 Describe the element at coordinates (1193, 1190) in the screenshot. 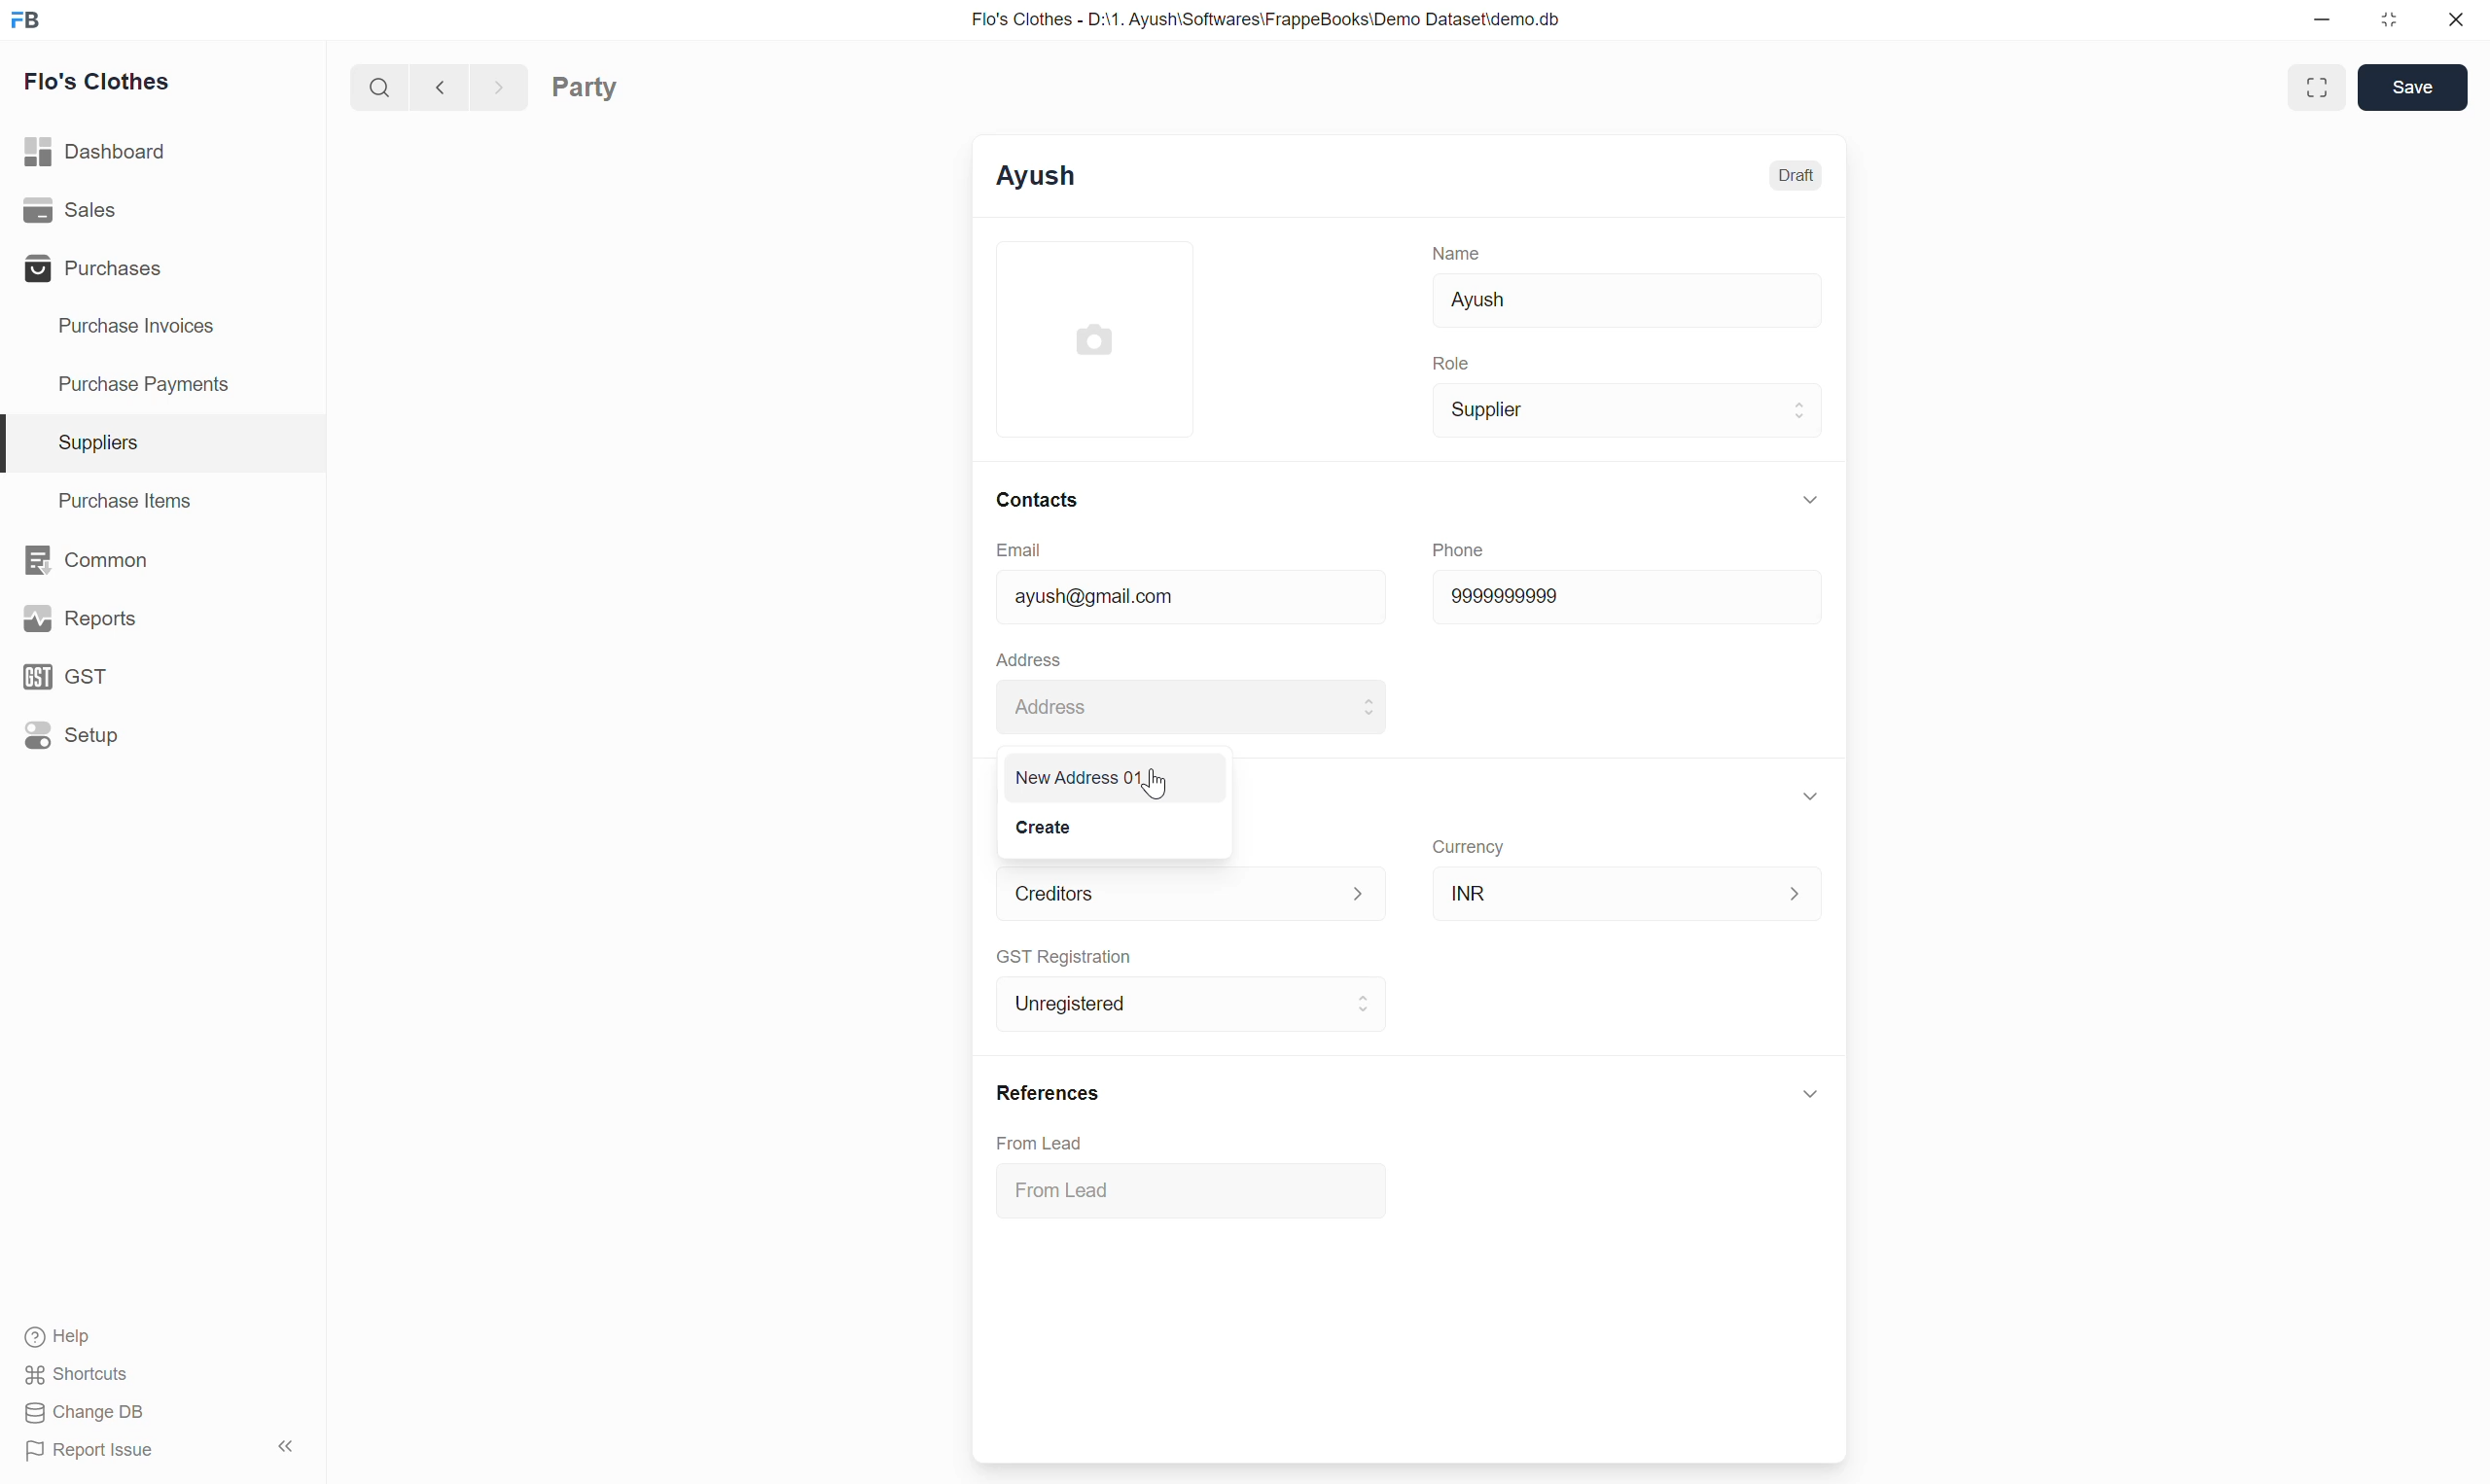

I see `From Lead` at that location.